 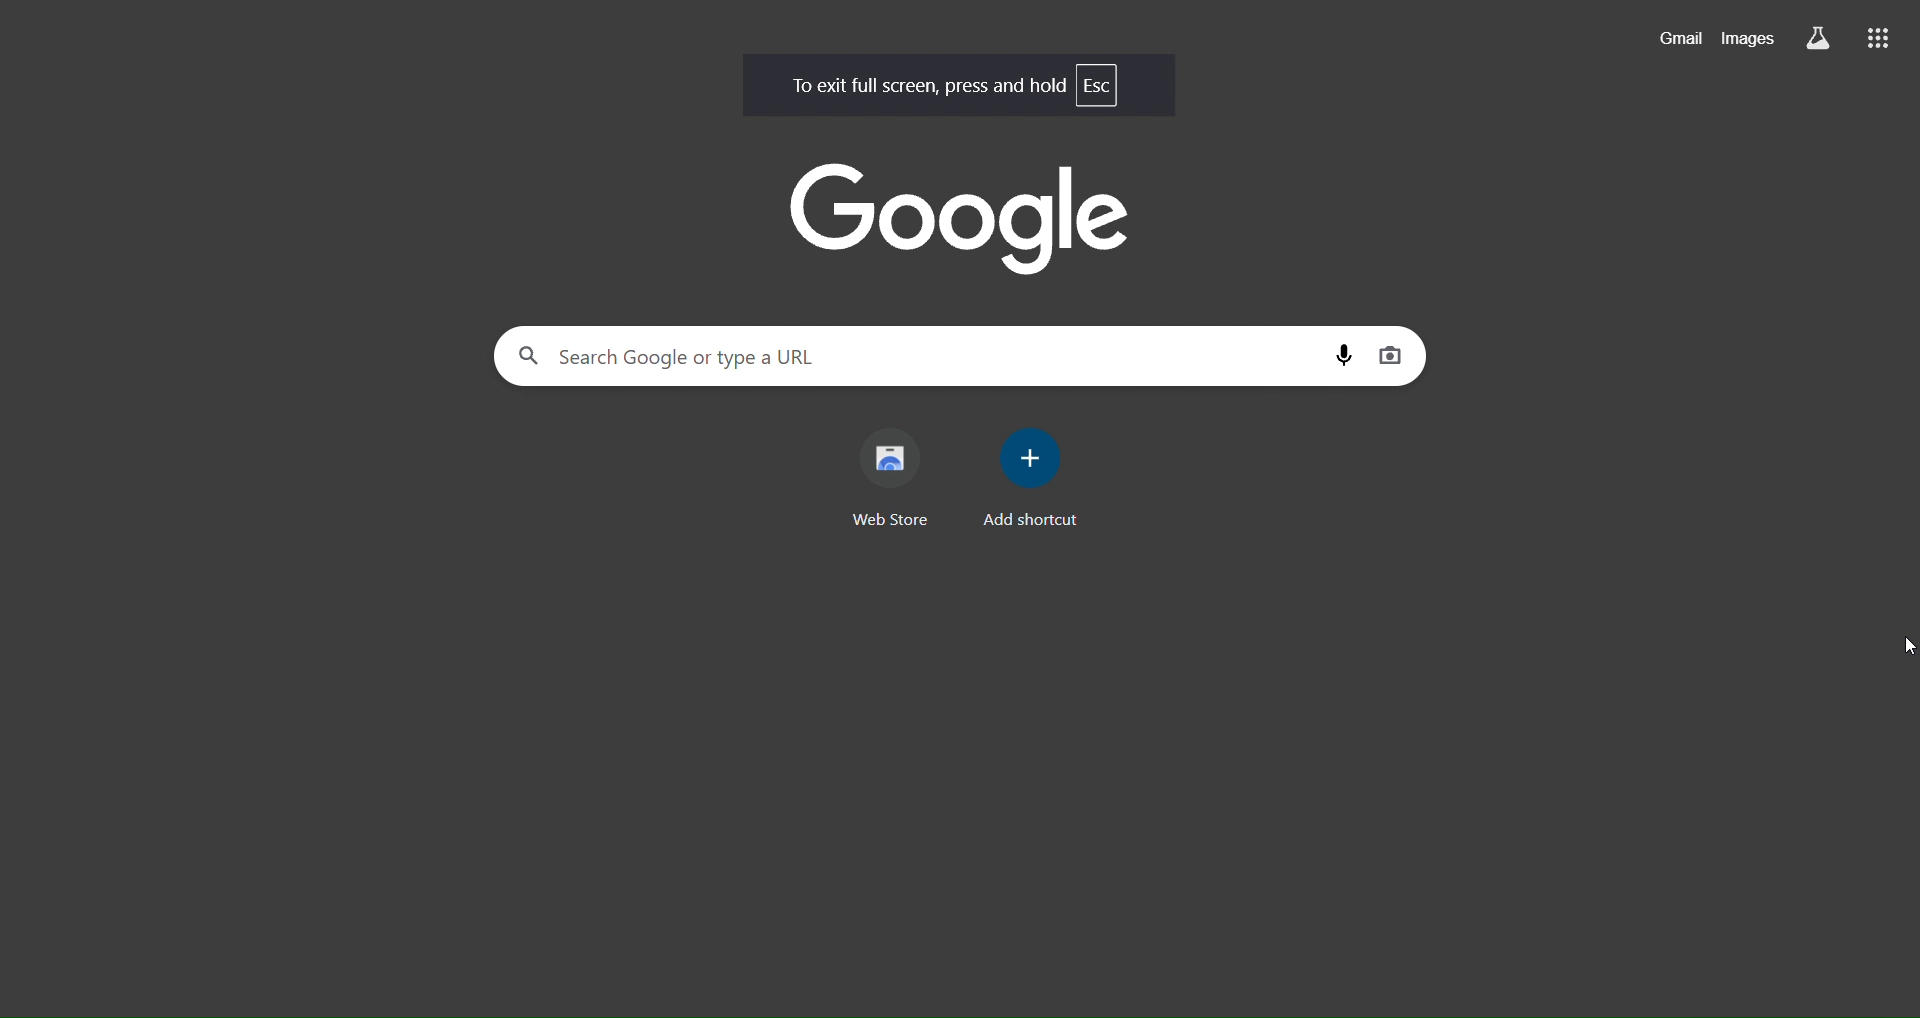 I want to click on image search, so click(x=1387, y=355).